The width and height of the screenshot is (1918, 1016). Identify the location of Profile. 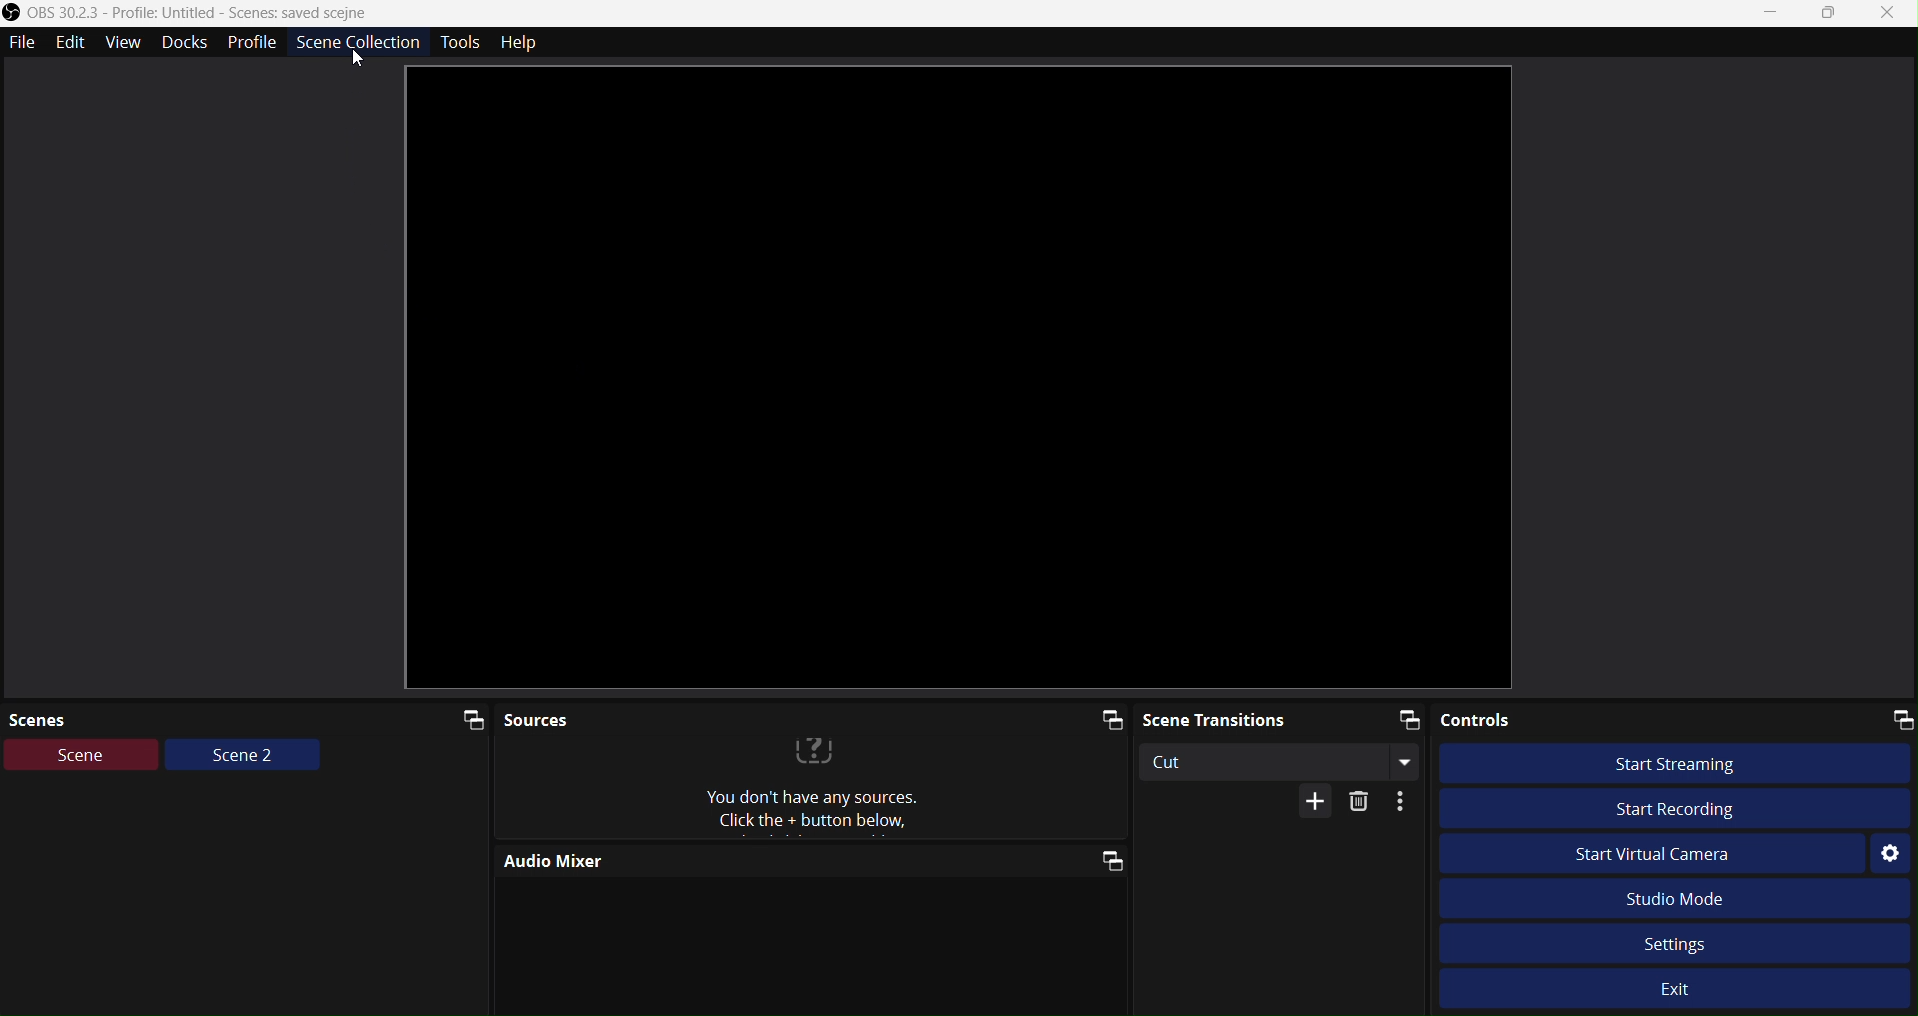
(254, 42).